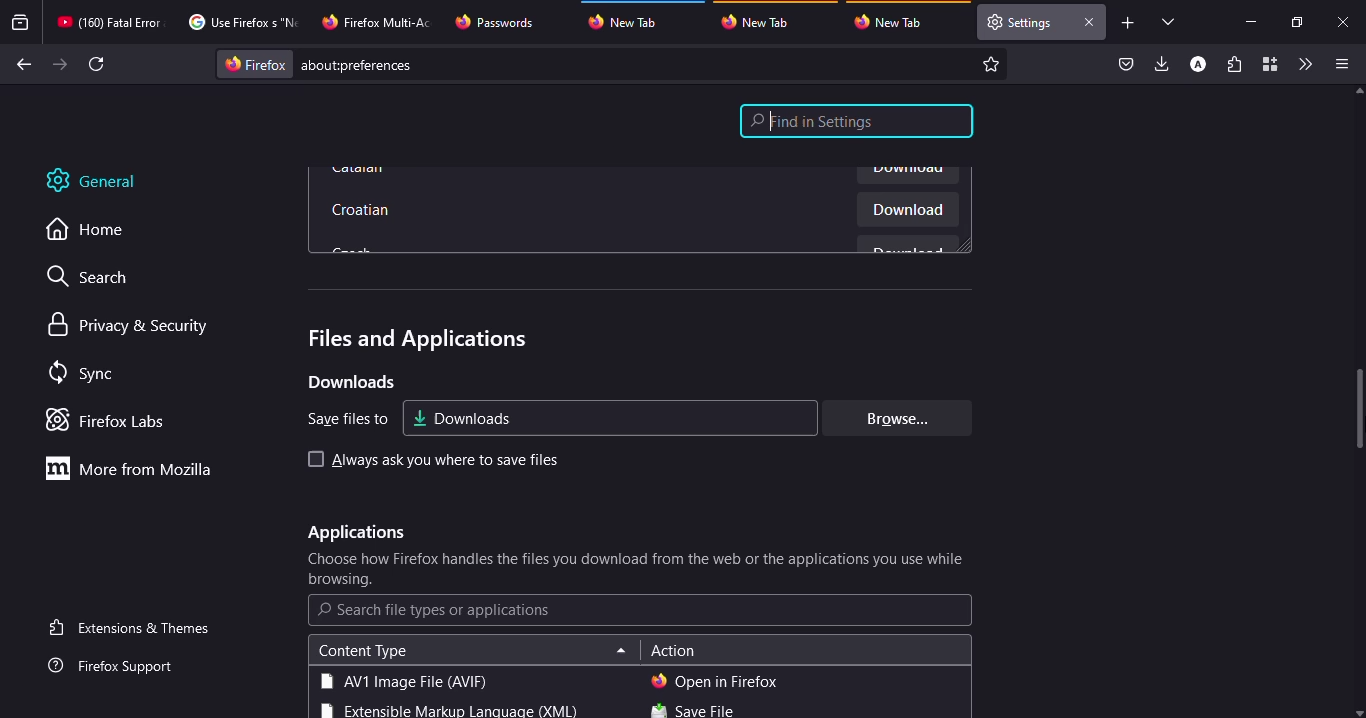 Image resolution: width=1366 pixels, height=718 pixels. What do you see at coordinates (240, 22) in the screenshot?
I see `tab` at bounding box center [240, 22].